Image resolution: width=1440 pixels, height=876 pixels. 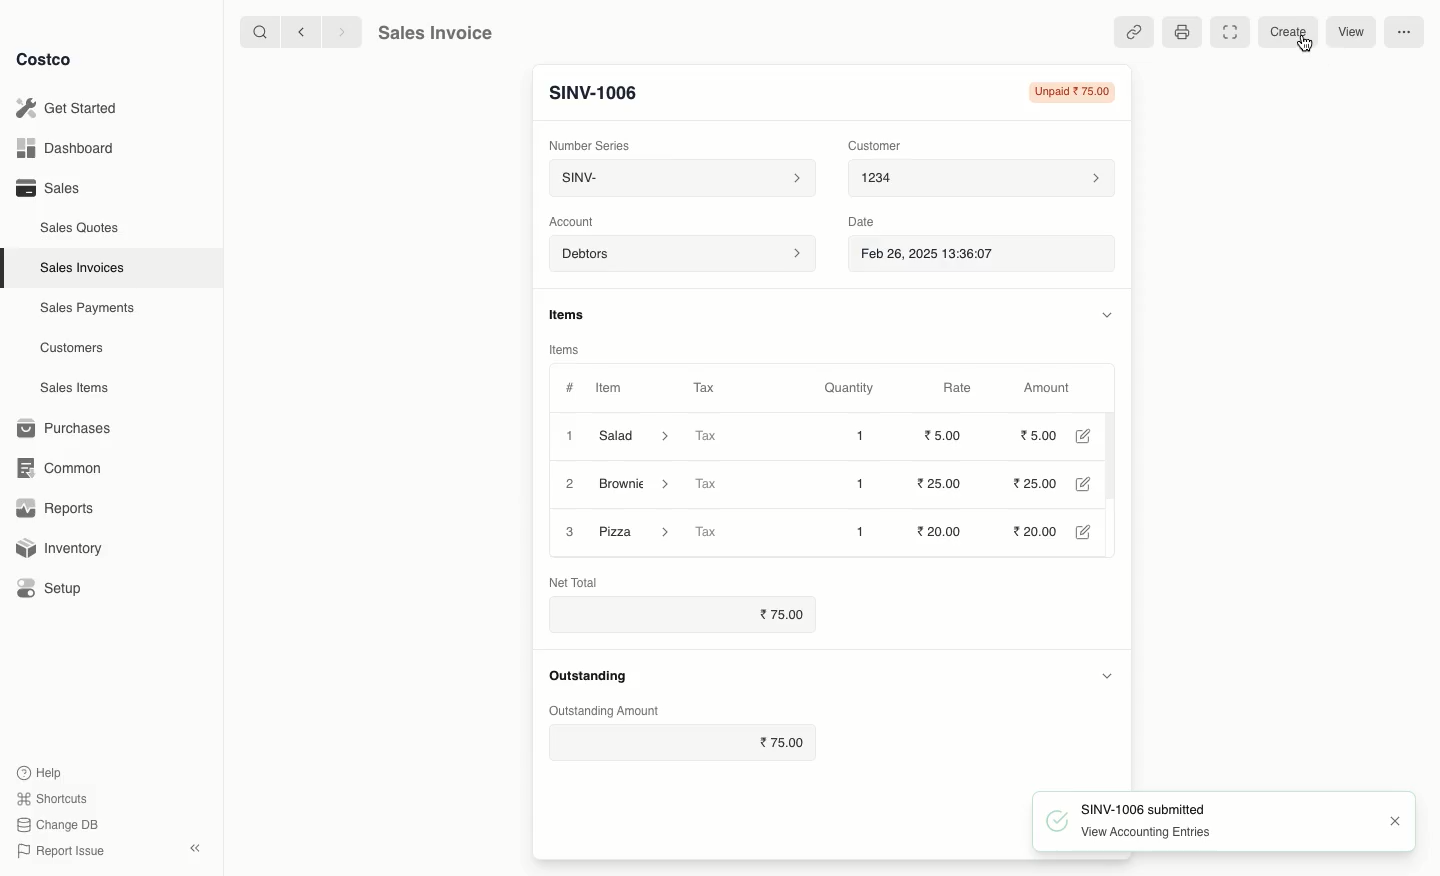 What do you see at coordinates (1042, 92) in the screenshot?
I see `Unpaid 75.00` at bounding box center [1042, 92].